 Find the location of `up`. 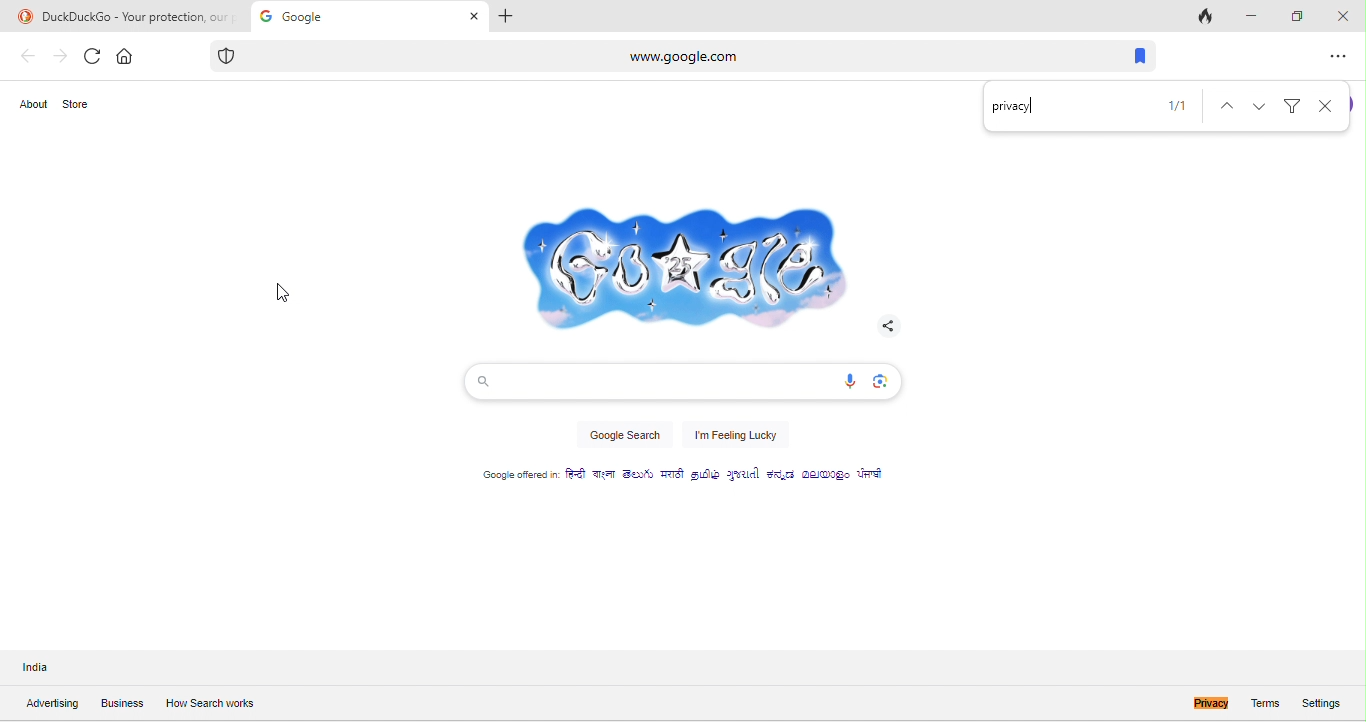

up is located at coordinates (1220, 105).